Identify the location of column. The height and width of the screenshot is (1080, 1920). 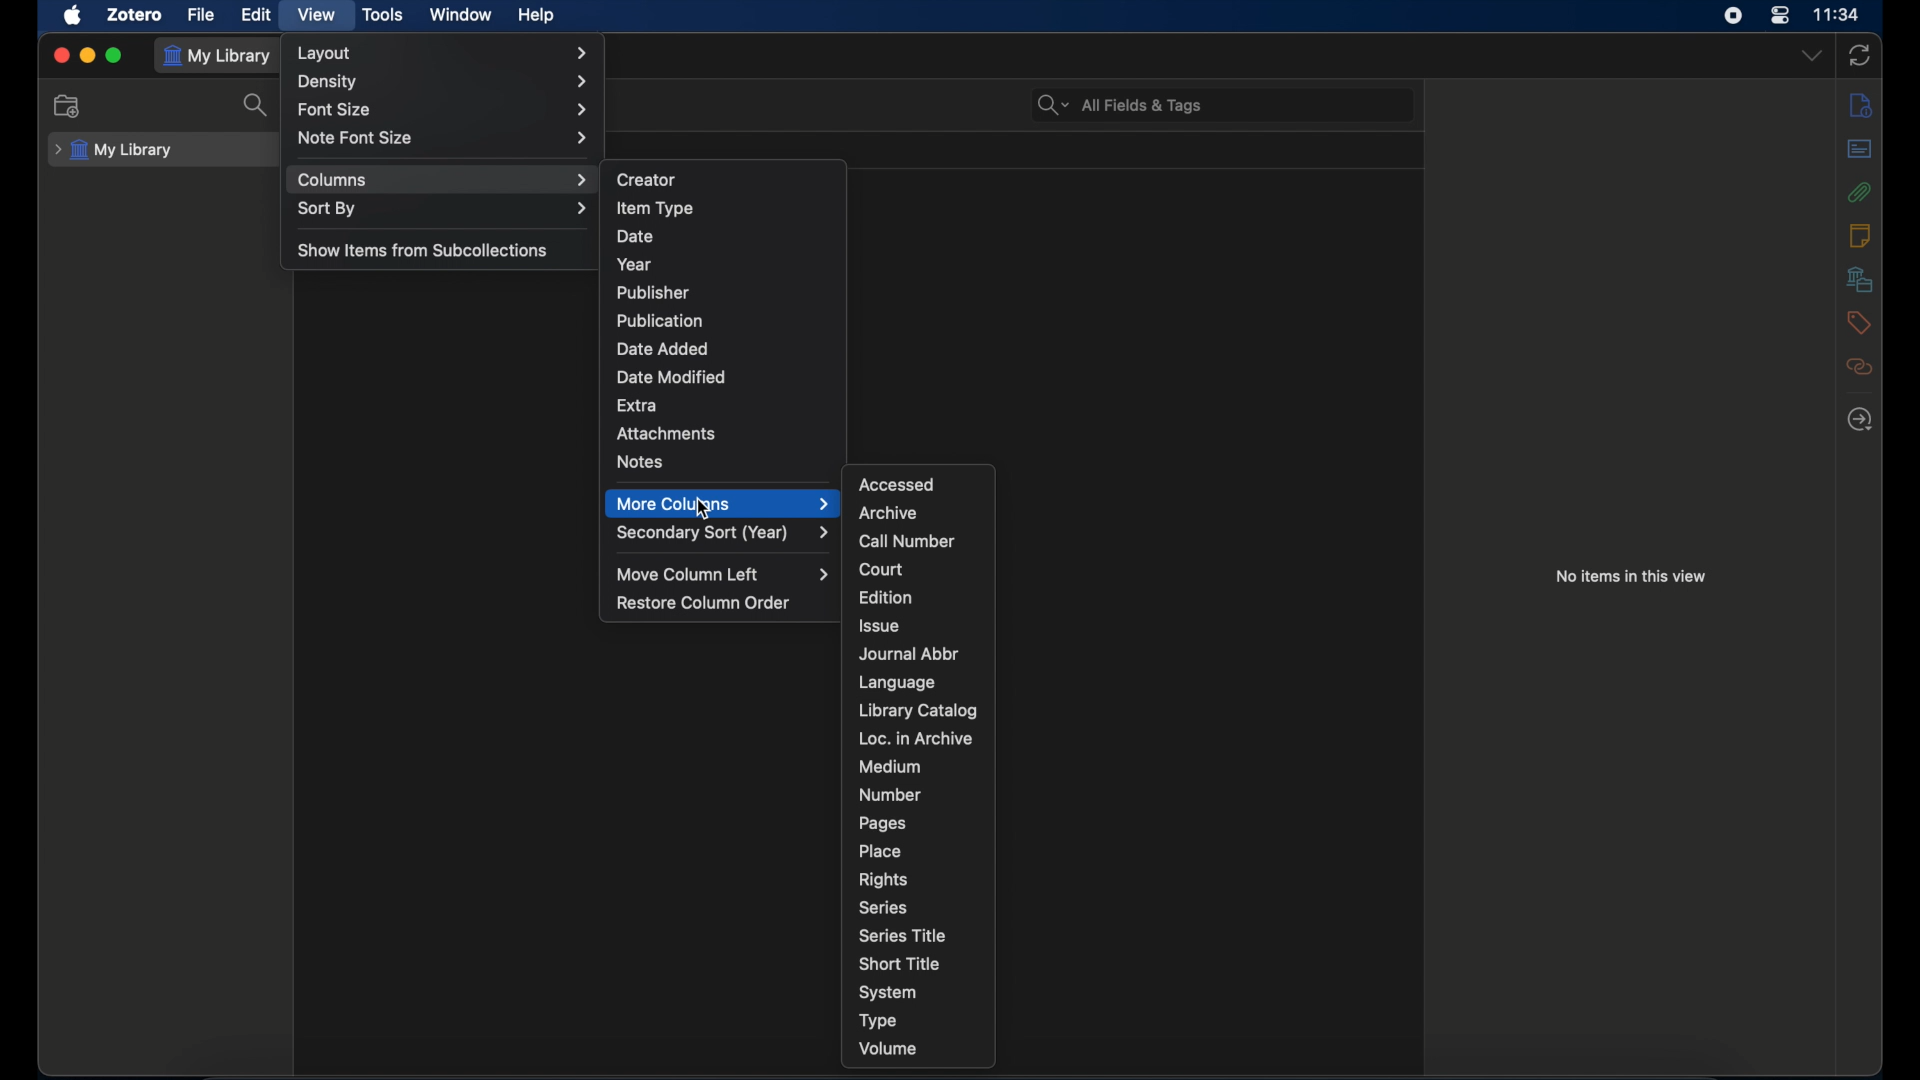
(443, 180).